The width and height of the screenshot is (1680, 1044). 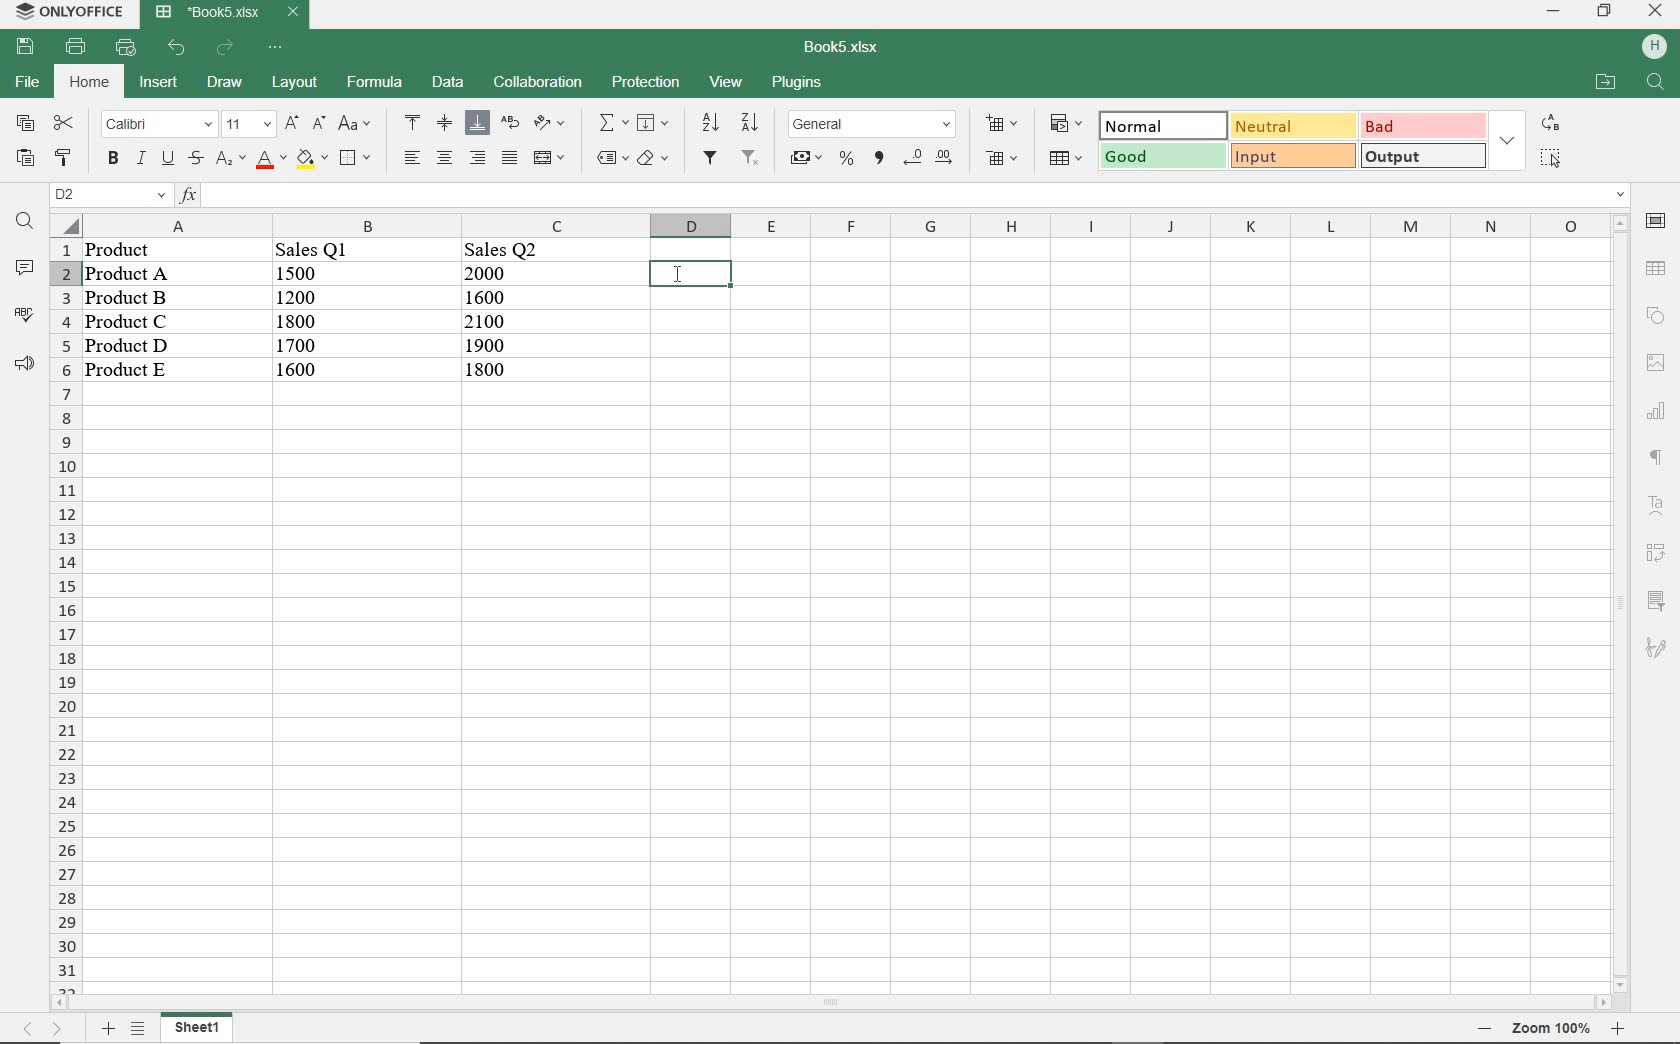 I want to click on named ranges, so click(x=610, y=157).